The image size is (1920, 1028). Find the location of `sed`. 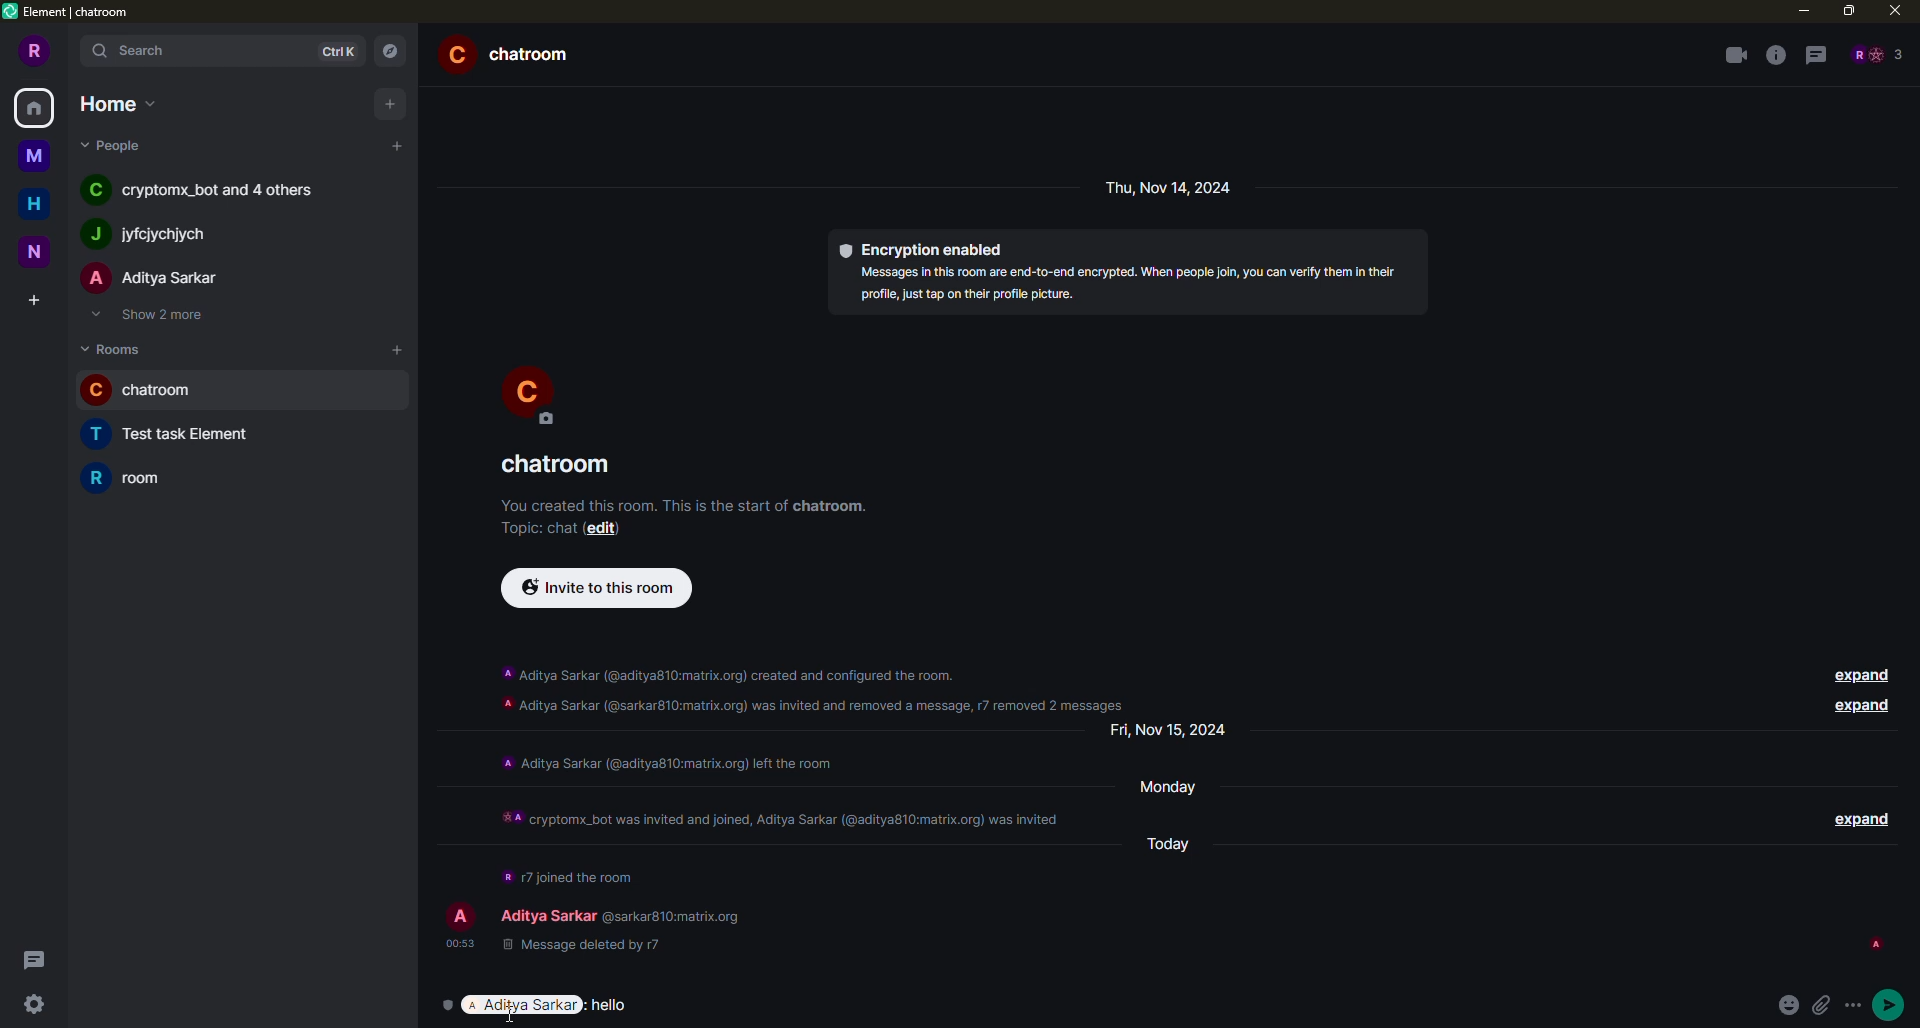

sed is located at coordinates (1891, 1003).